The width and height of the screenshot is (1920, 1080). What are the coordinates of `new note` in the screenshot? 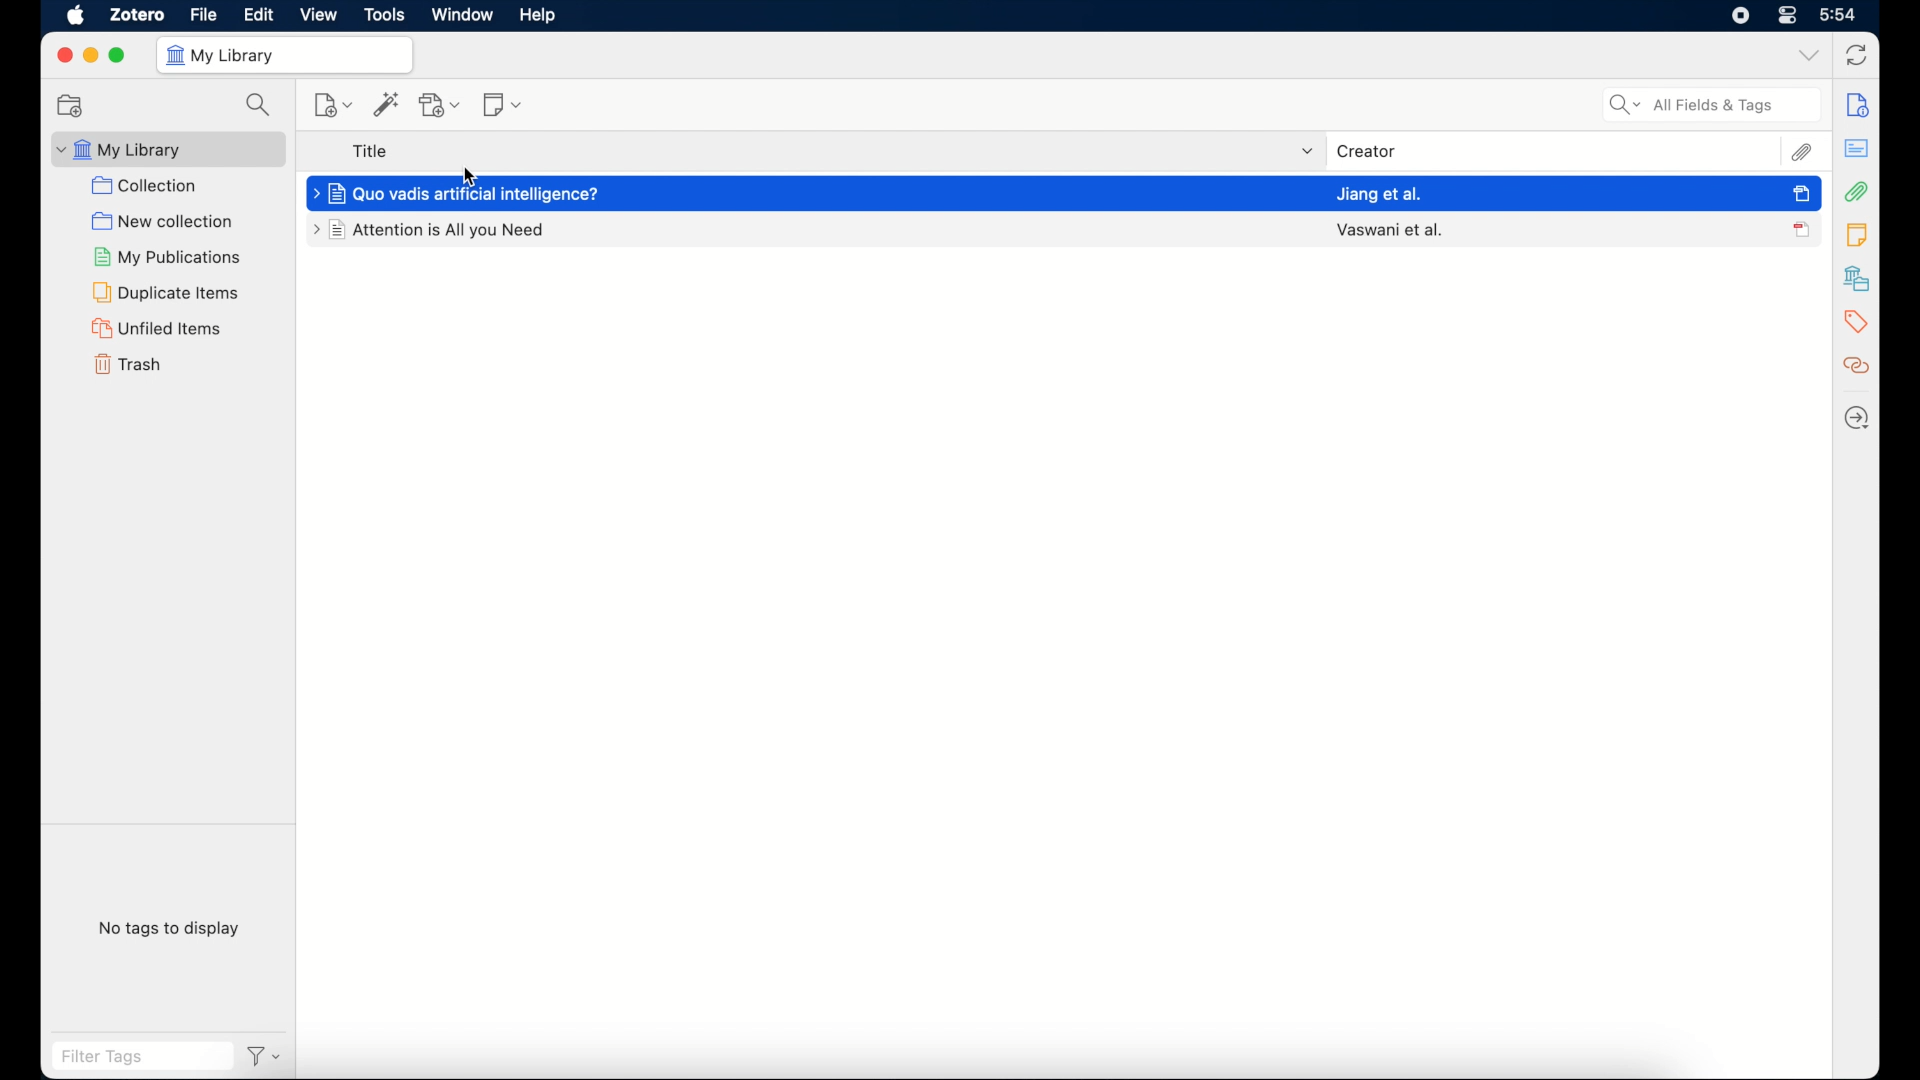 It's located at (503, 104).